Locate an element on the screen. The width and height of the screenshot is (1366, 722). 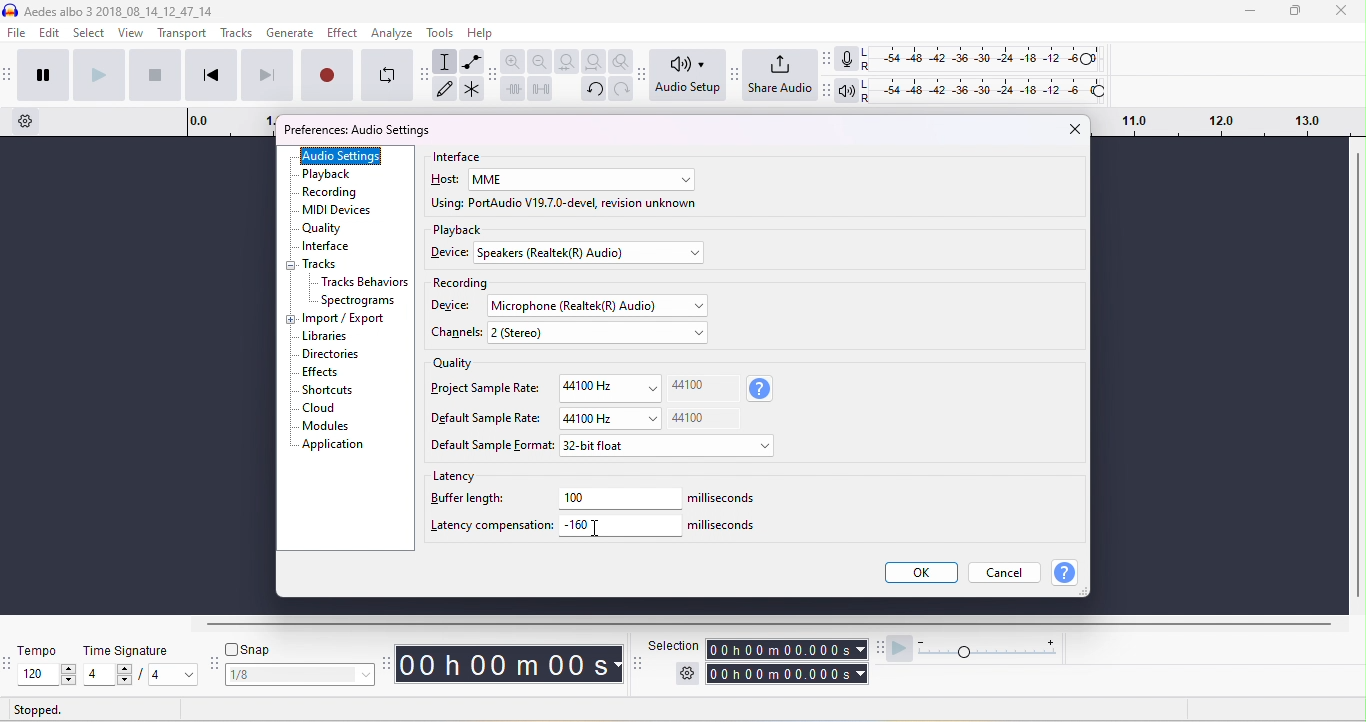
cancel is located at coordinates (1006, 571).